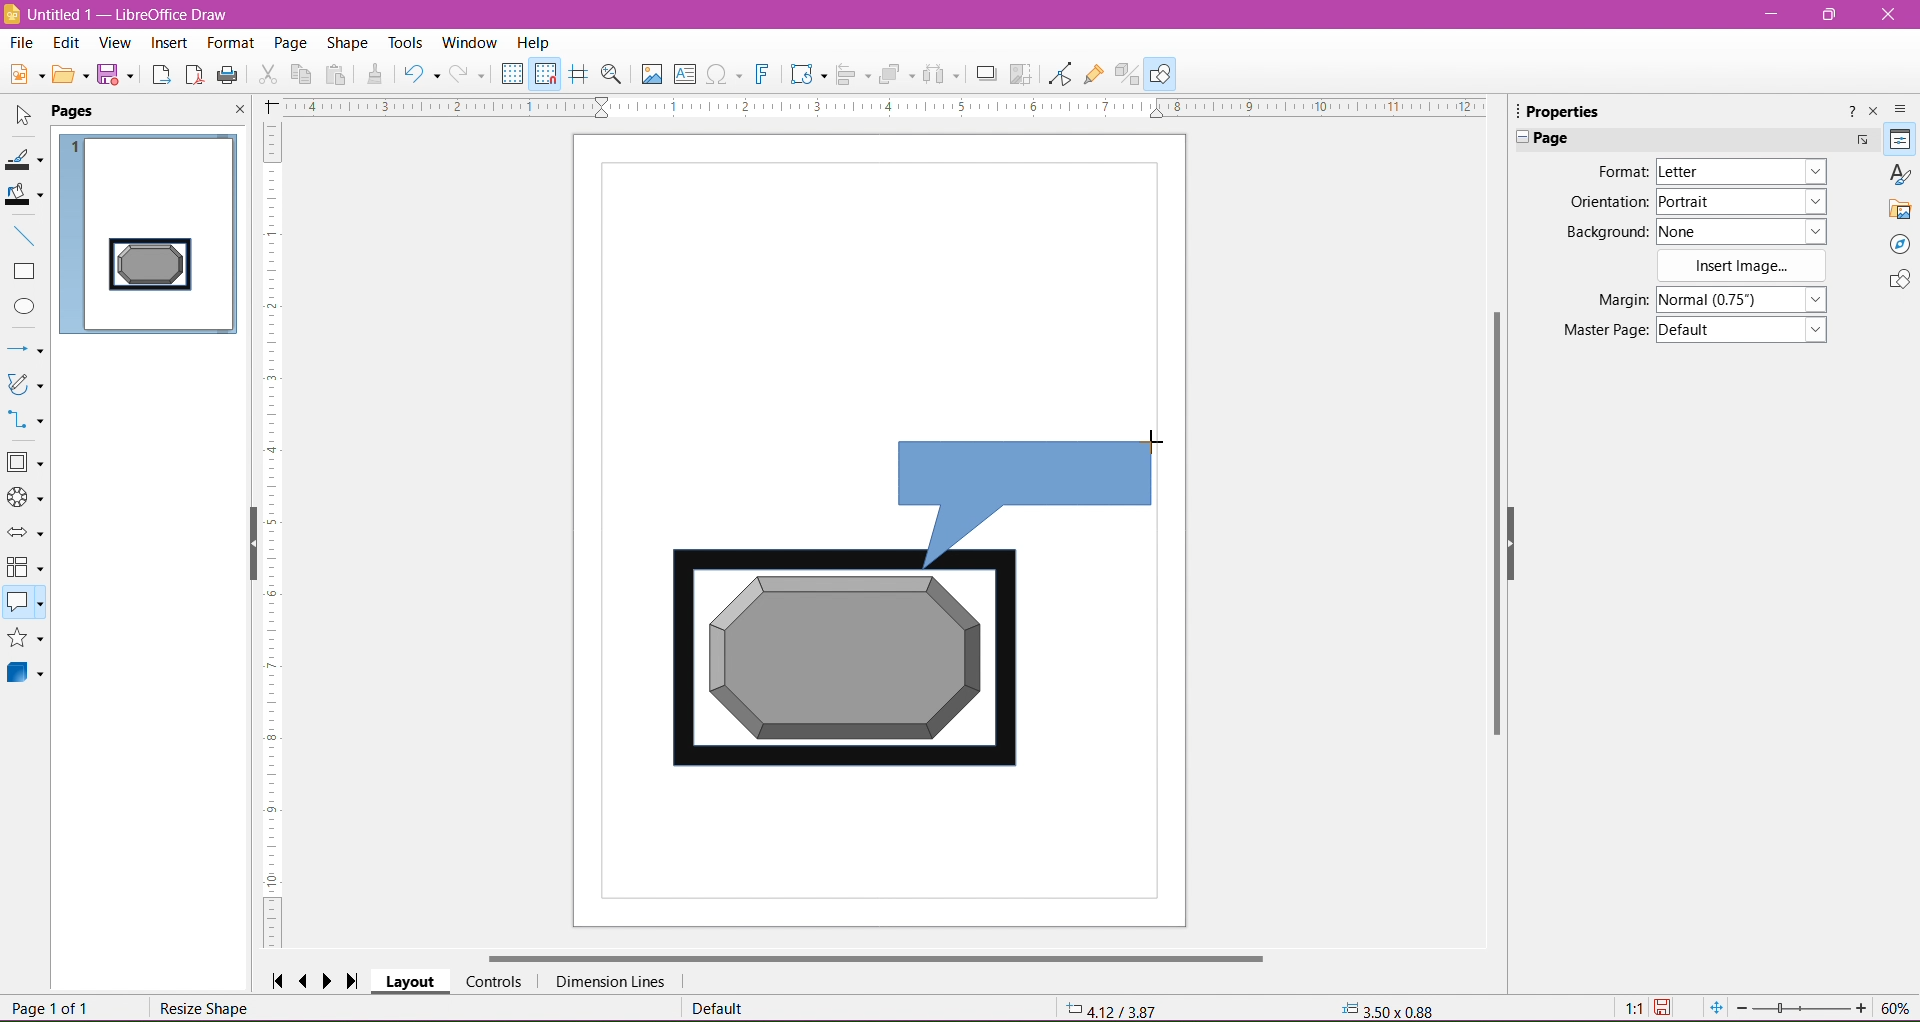 The height and width of the screenshot is (1022, 1920). Describe the element at coordinates (302, 74) in the screenshot. I see `Copy` at that location.